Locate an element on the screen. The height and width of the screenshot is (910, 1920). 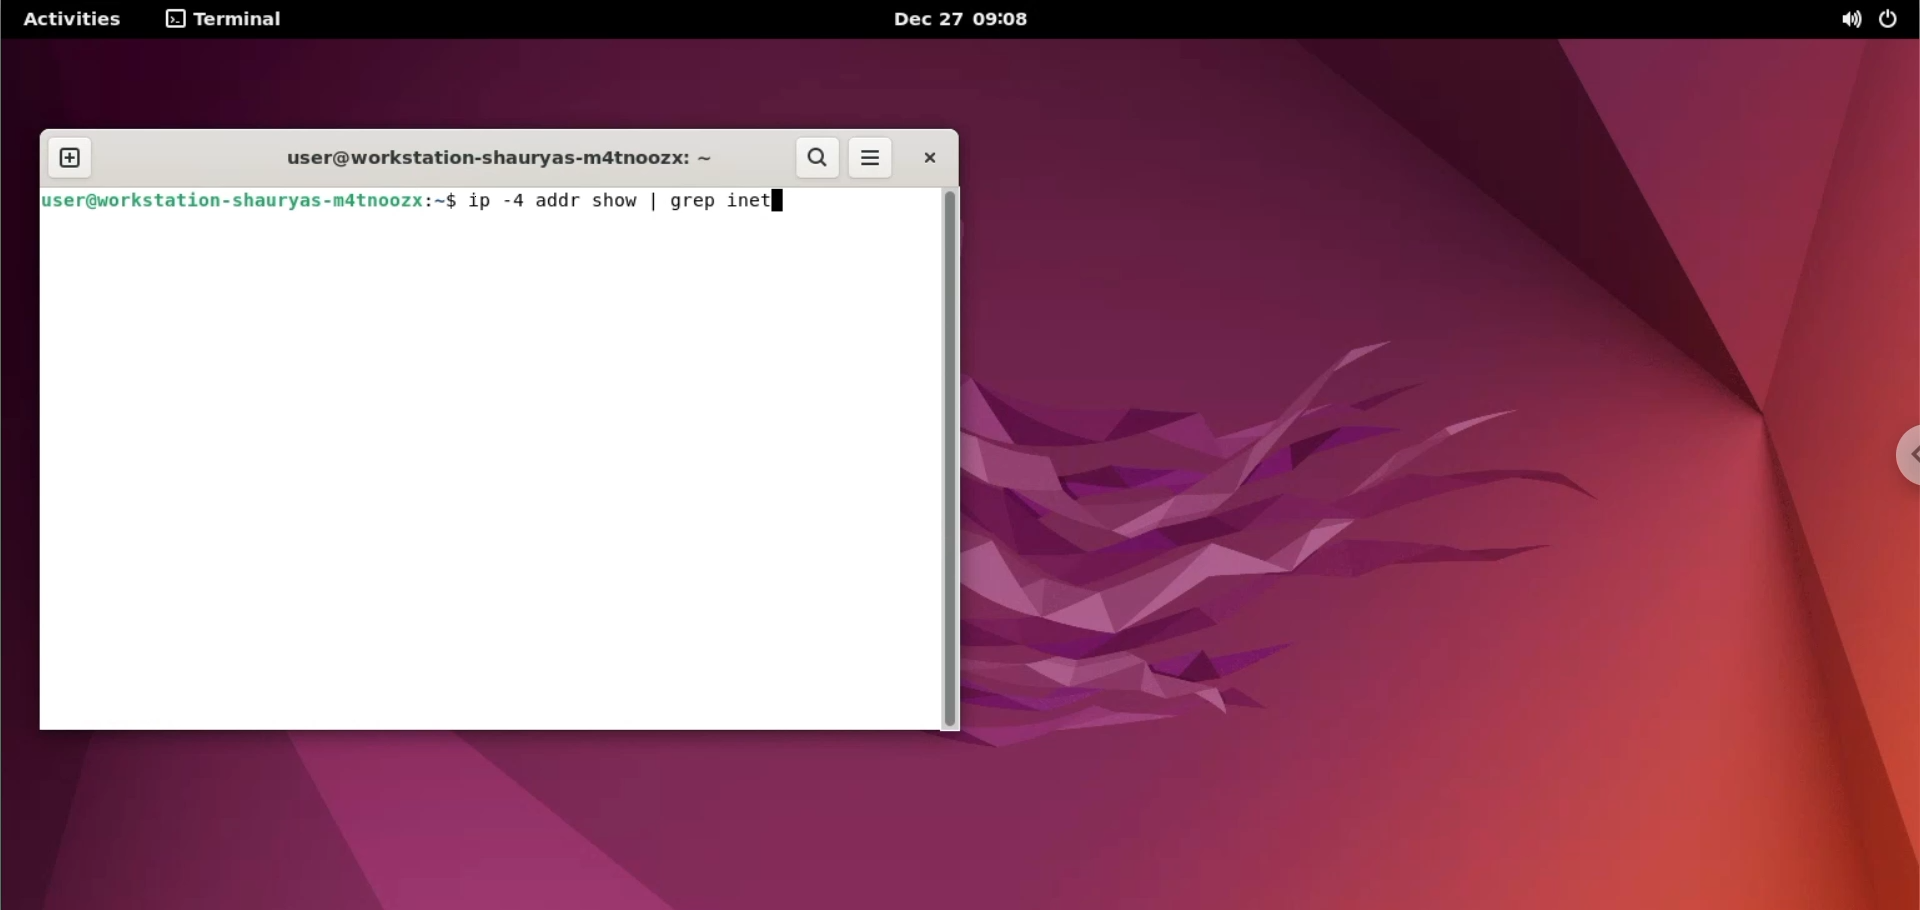
user@workstation-shauryas-m4tnoozx:~$ is located at coordinates (249, 199).